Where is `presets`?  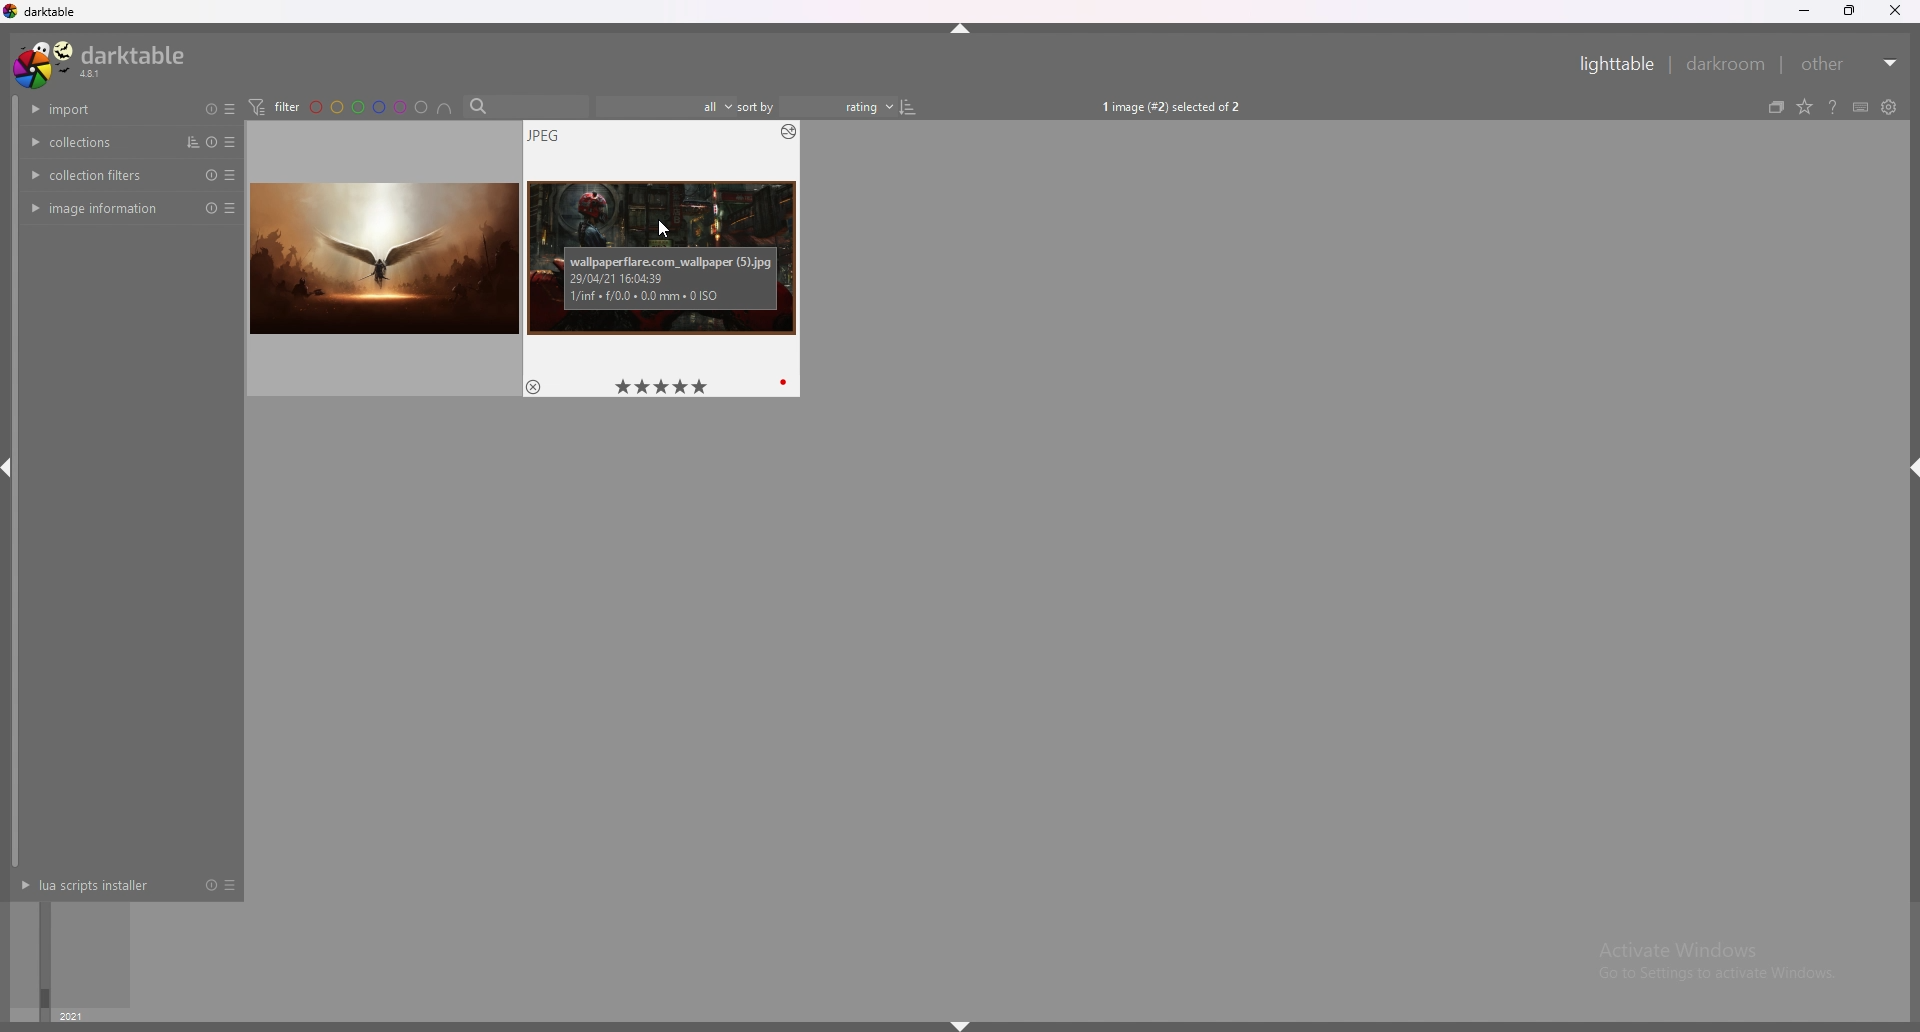 presets is located at coordinates (232, 176).